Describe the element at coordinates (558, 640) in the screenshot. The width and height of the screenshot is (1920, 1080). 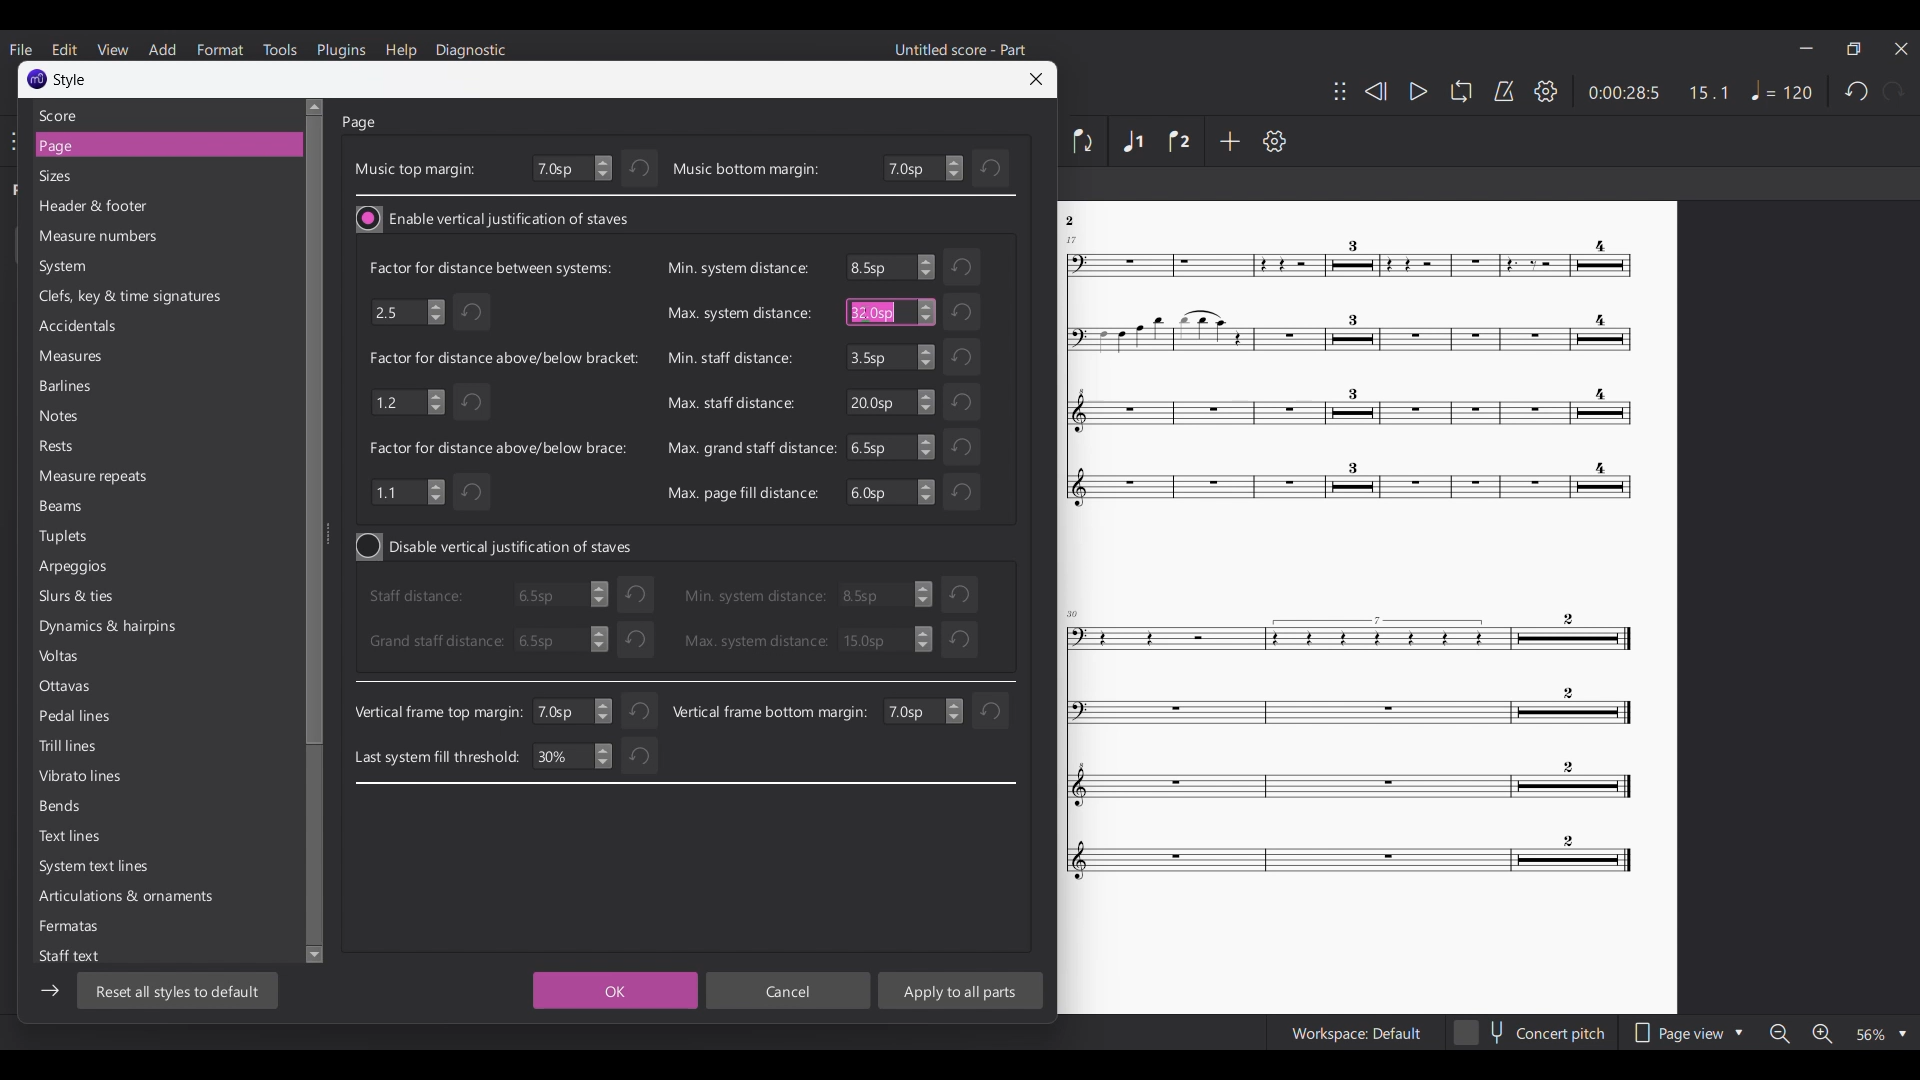
I see `6.5sp` at that location.